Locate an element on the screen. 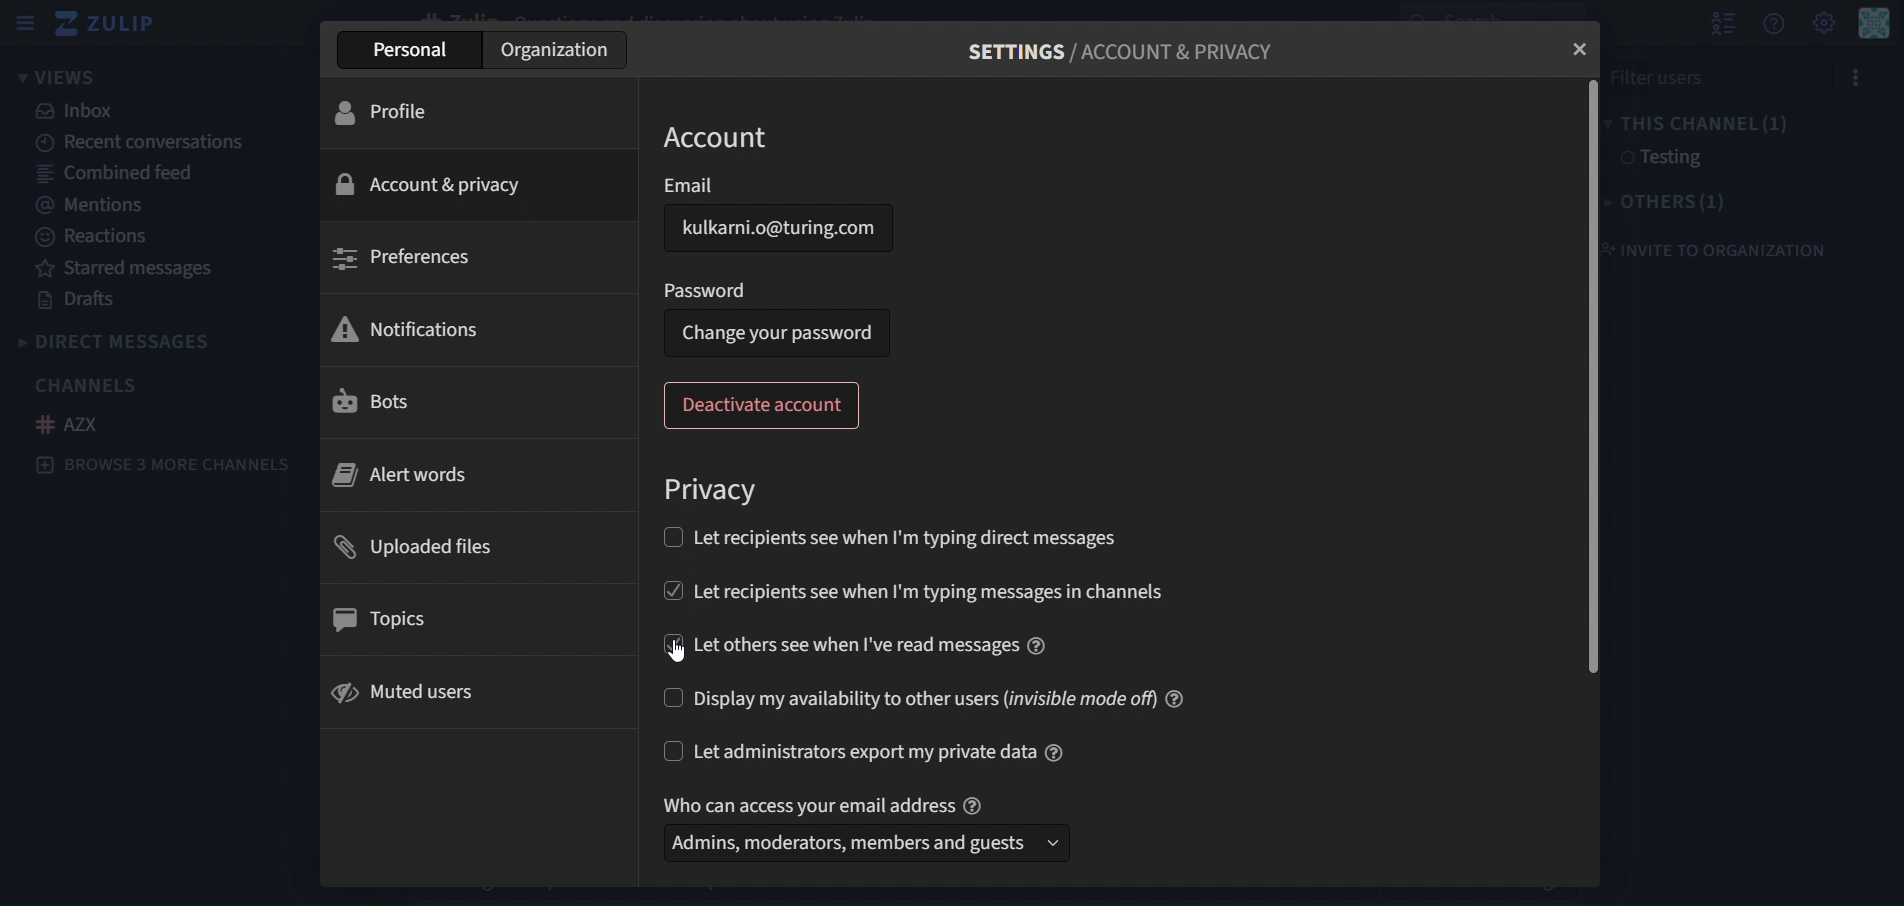  views is located at coordinates (60, 78).